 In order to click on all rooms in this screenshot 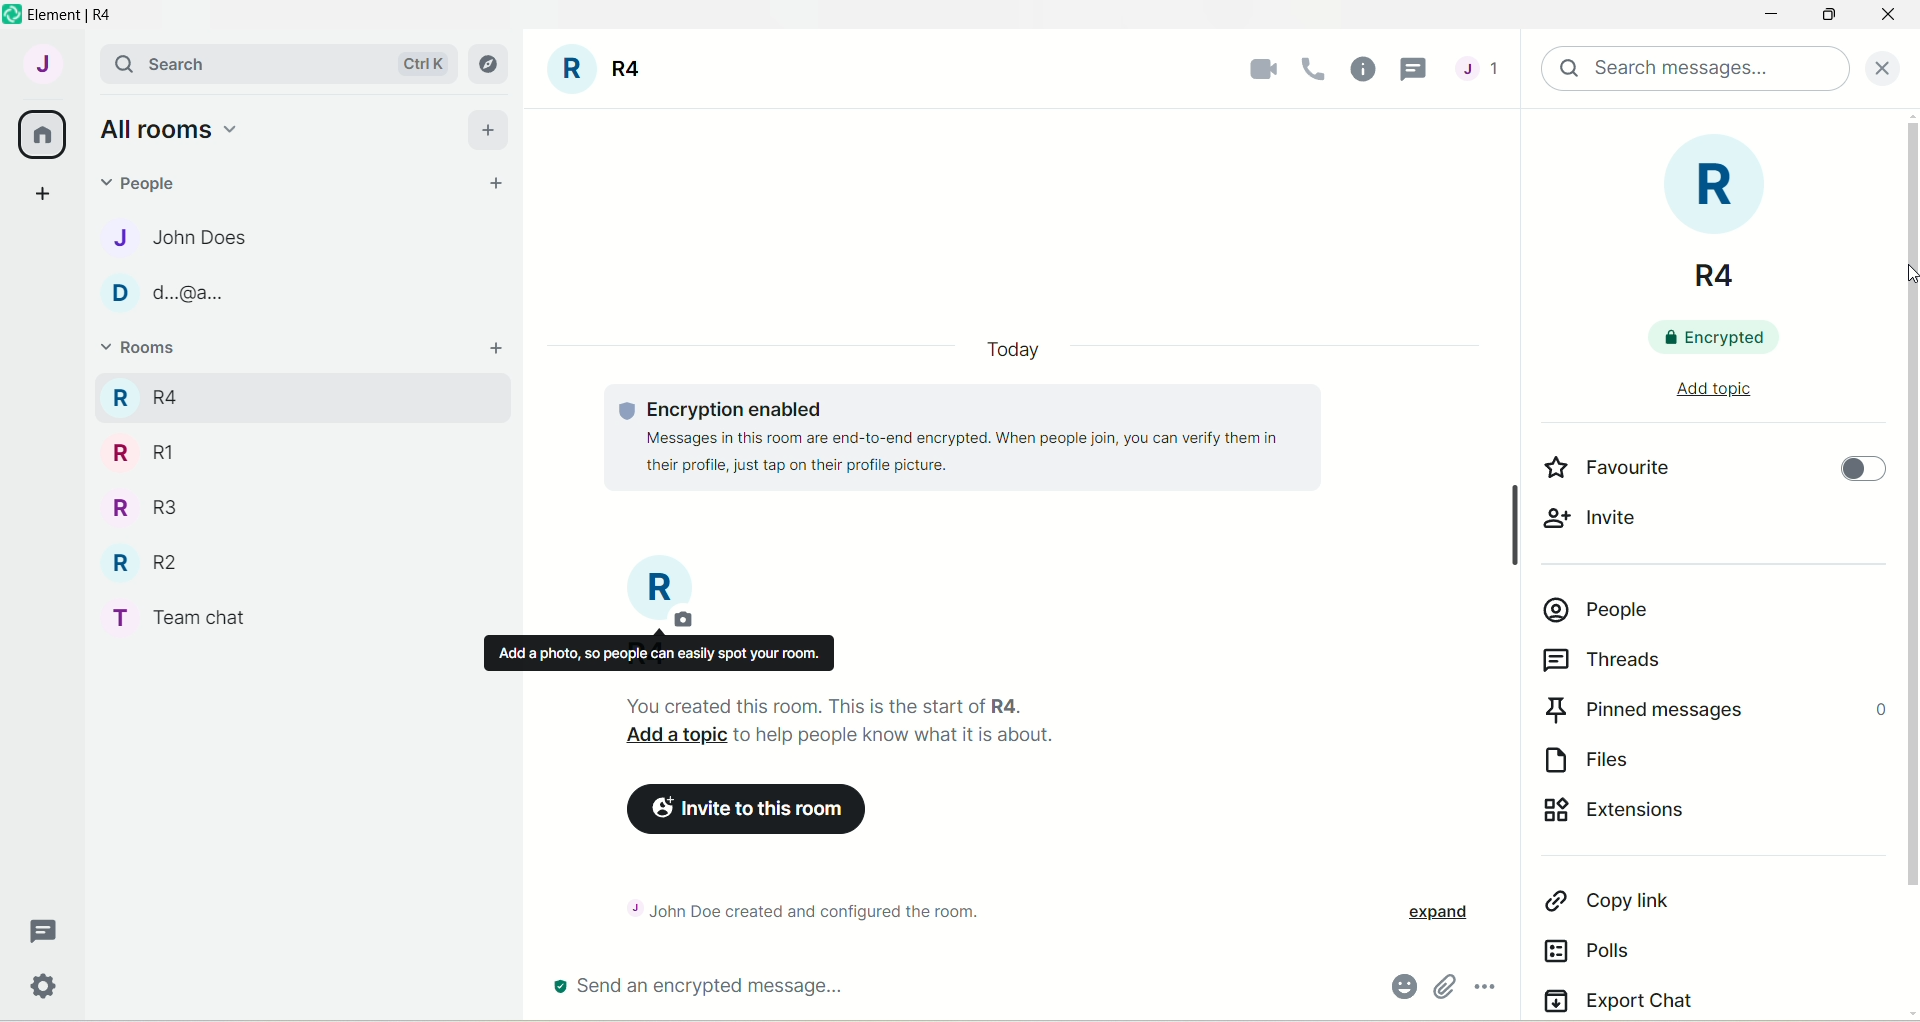, I will do `click(43, 135)`.